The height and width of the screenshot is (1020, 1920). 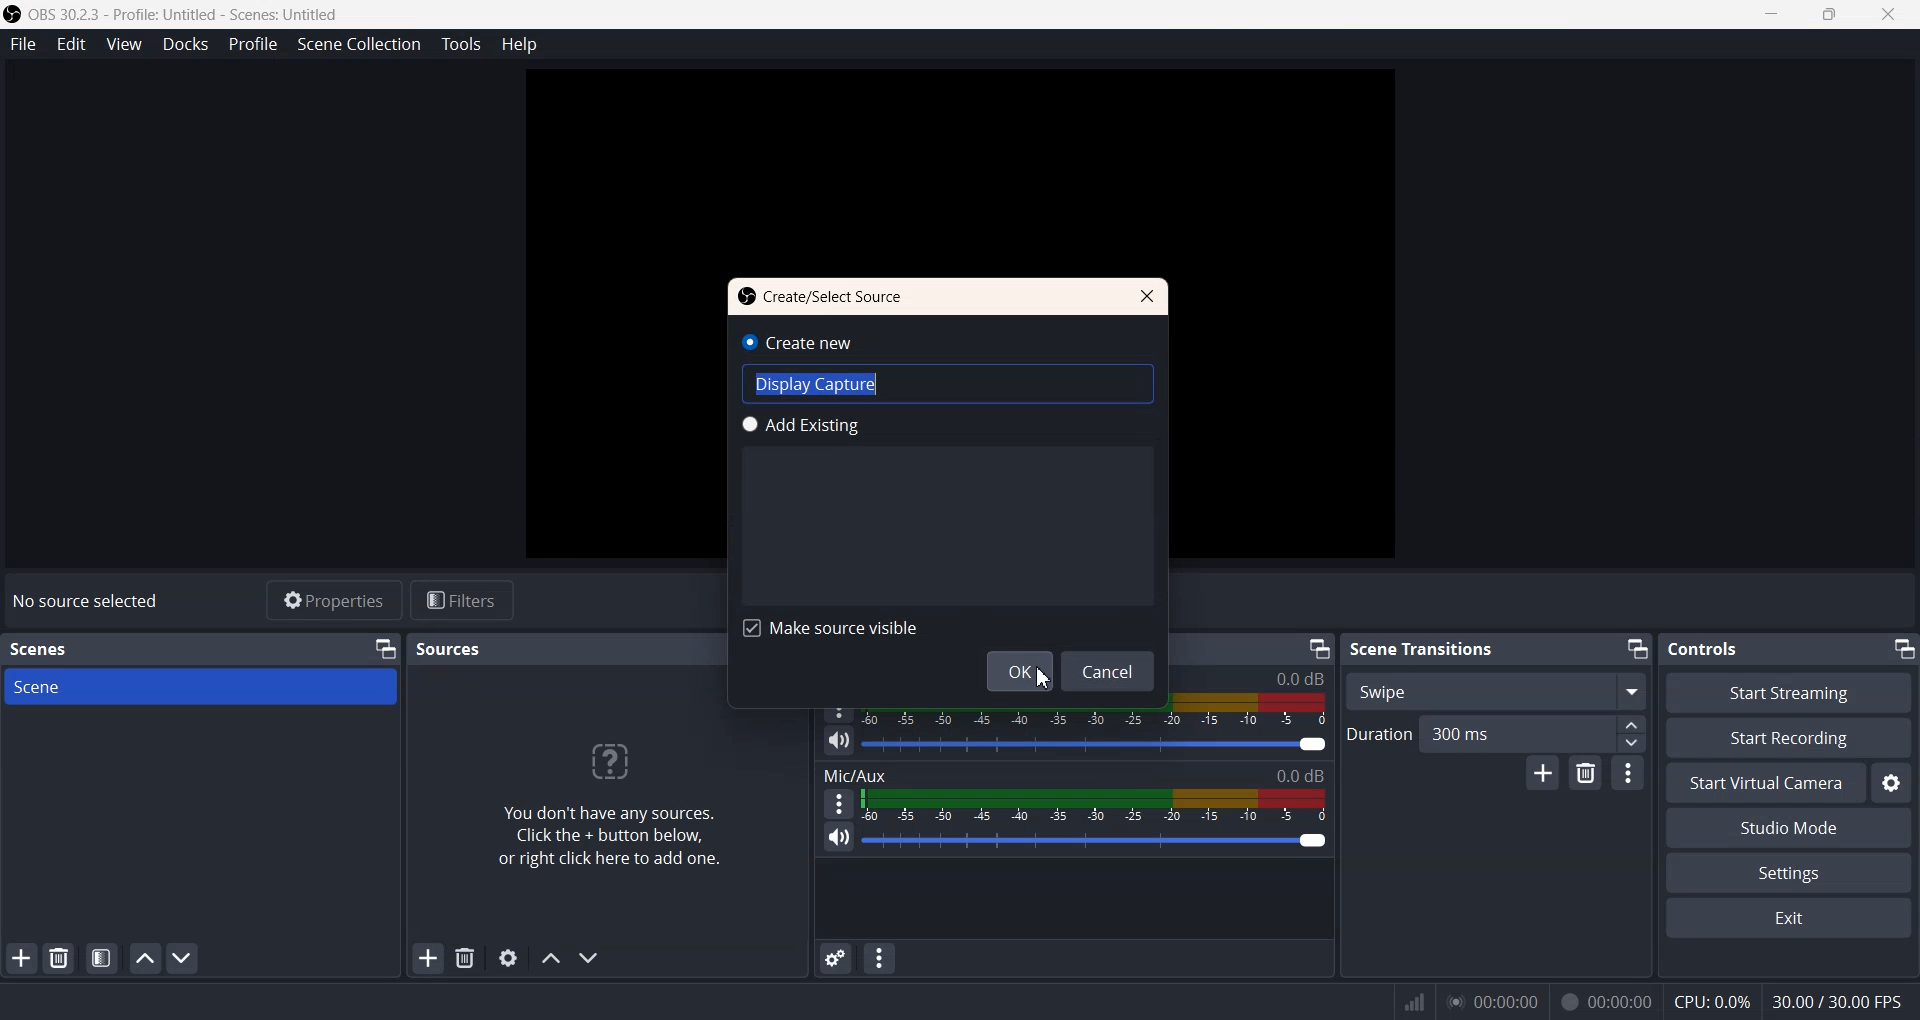 What do you see at coordinates (182, 957) in the screenshot?
I see `Move Scene Down` at bounding box center [182, 957].